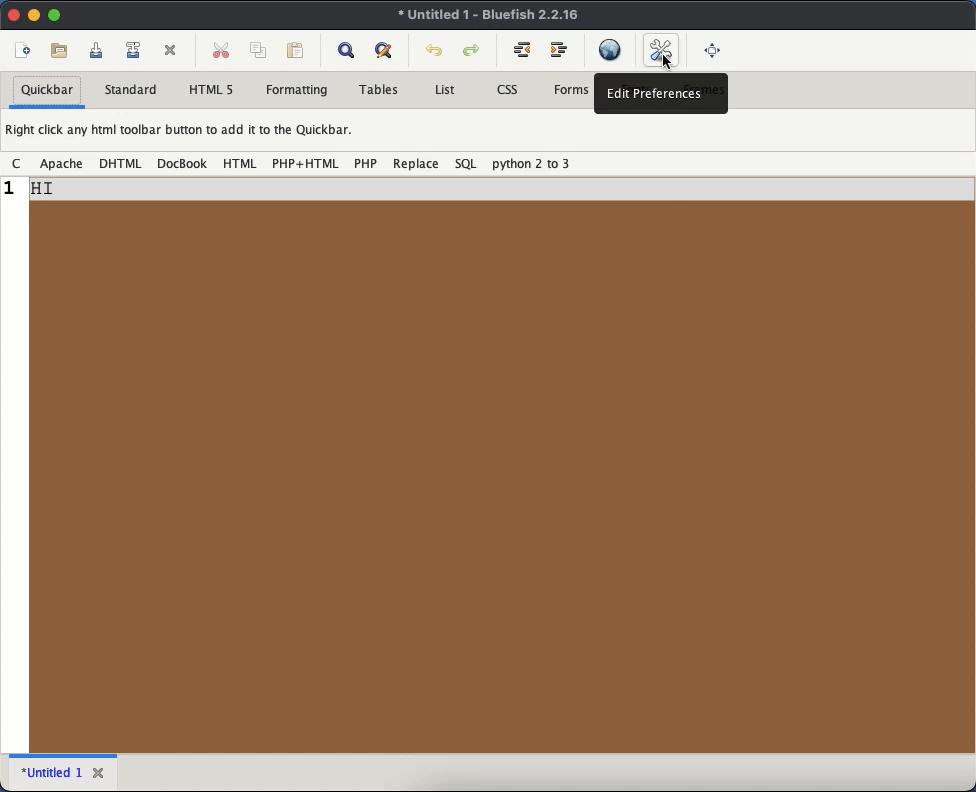  What do you see at coordinates (14, 14) in the screenshot?
I see `close` at bounding box center [14, 14].